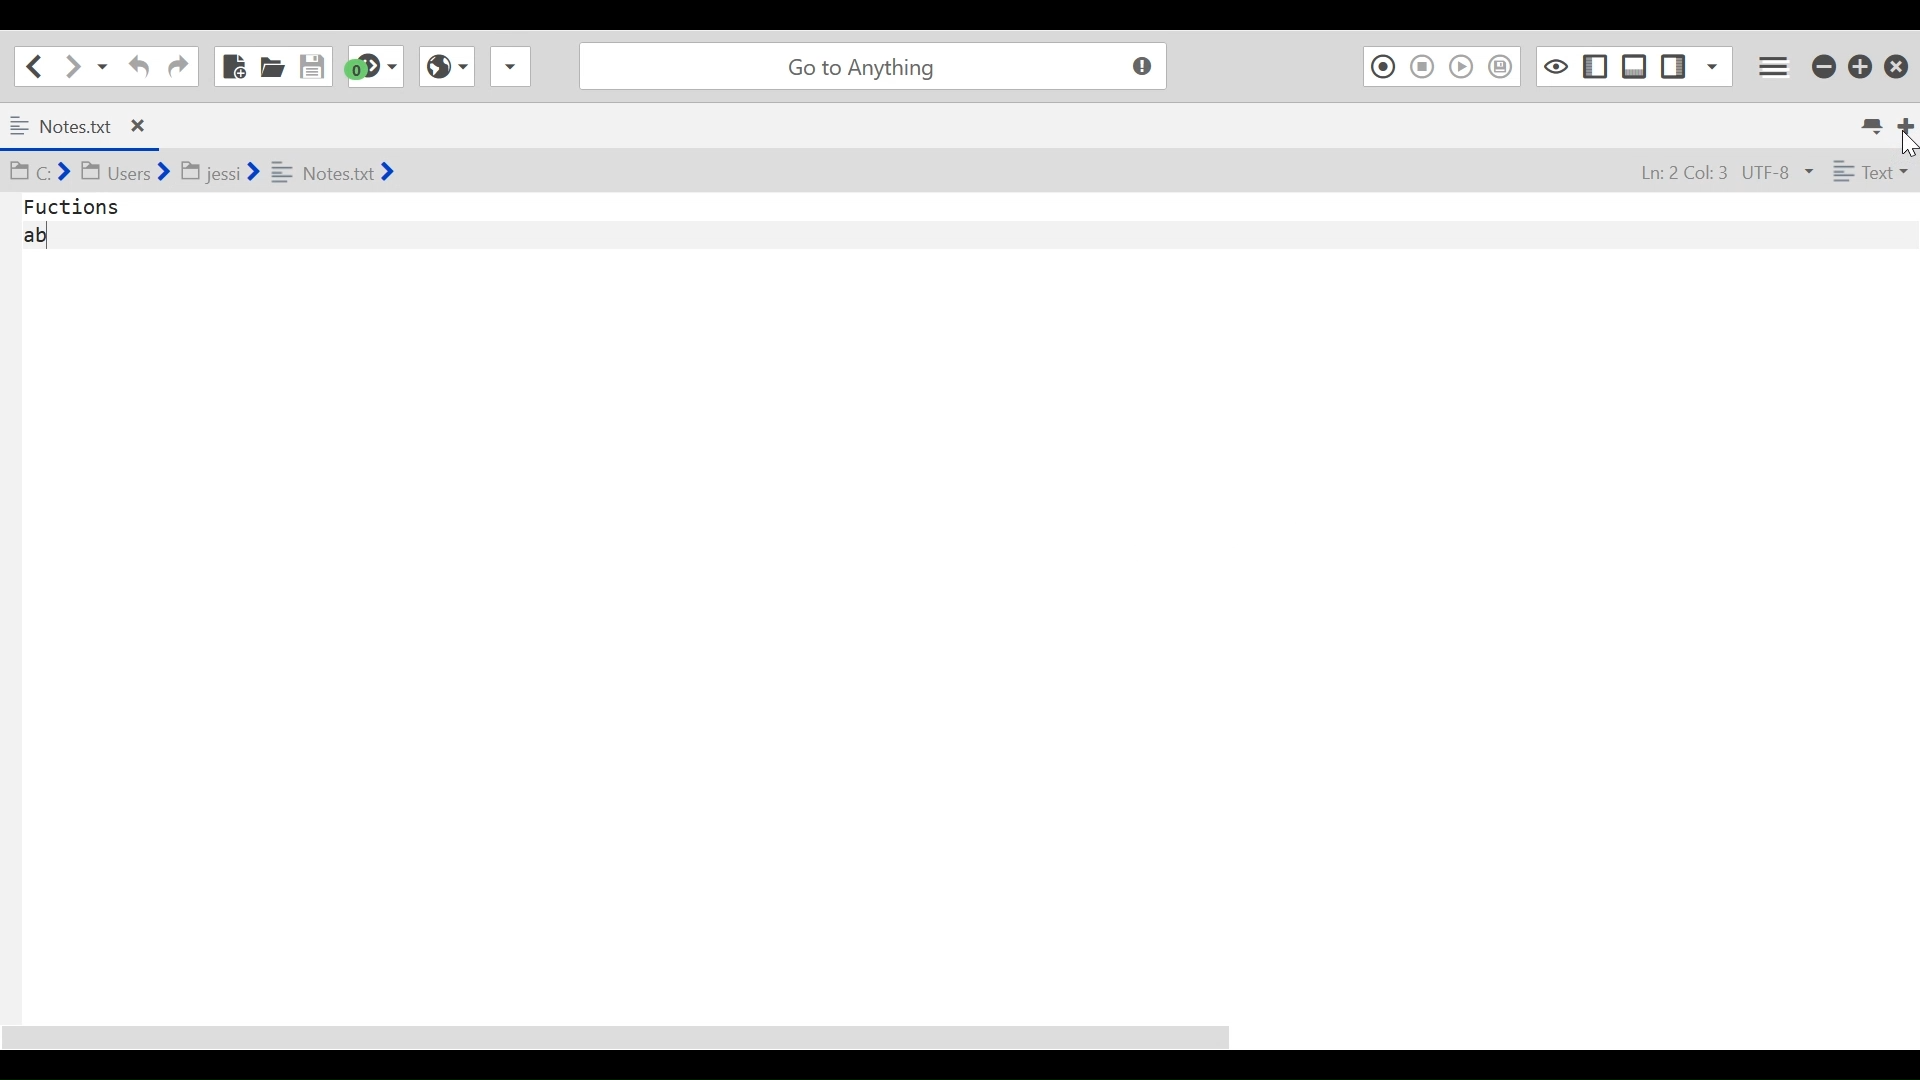 The image size is (1920, 1080). I want to click on Click to go forward one location, so click(73, 66).